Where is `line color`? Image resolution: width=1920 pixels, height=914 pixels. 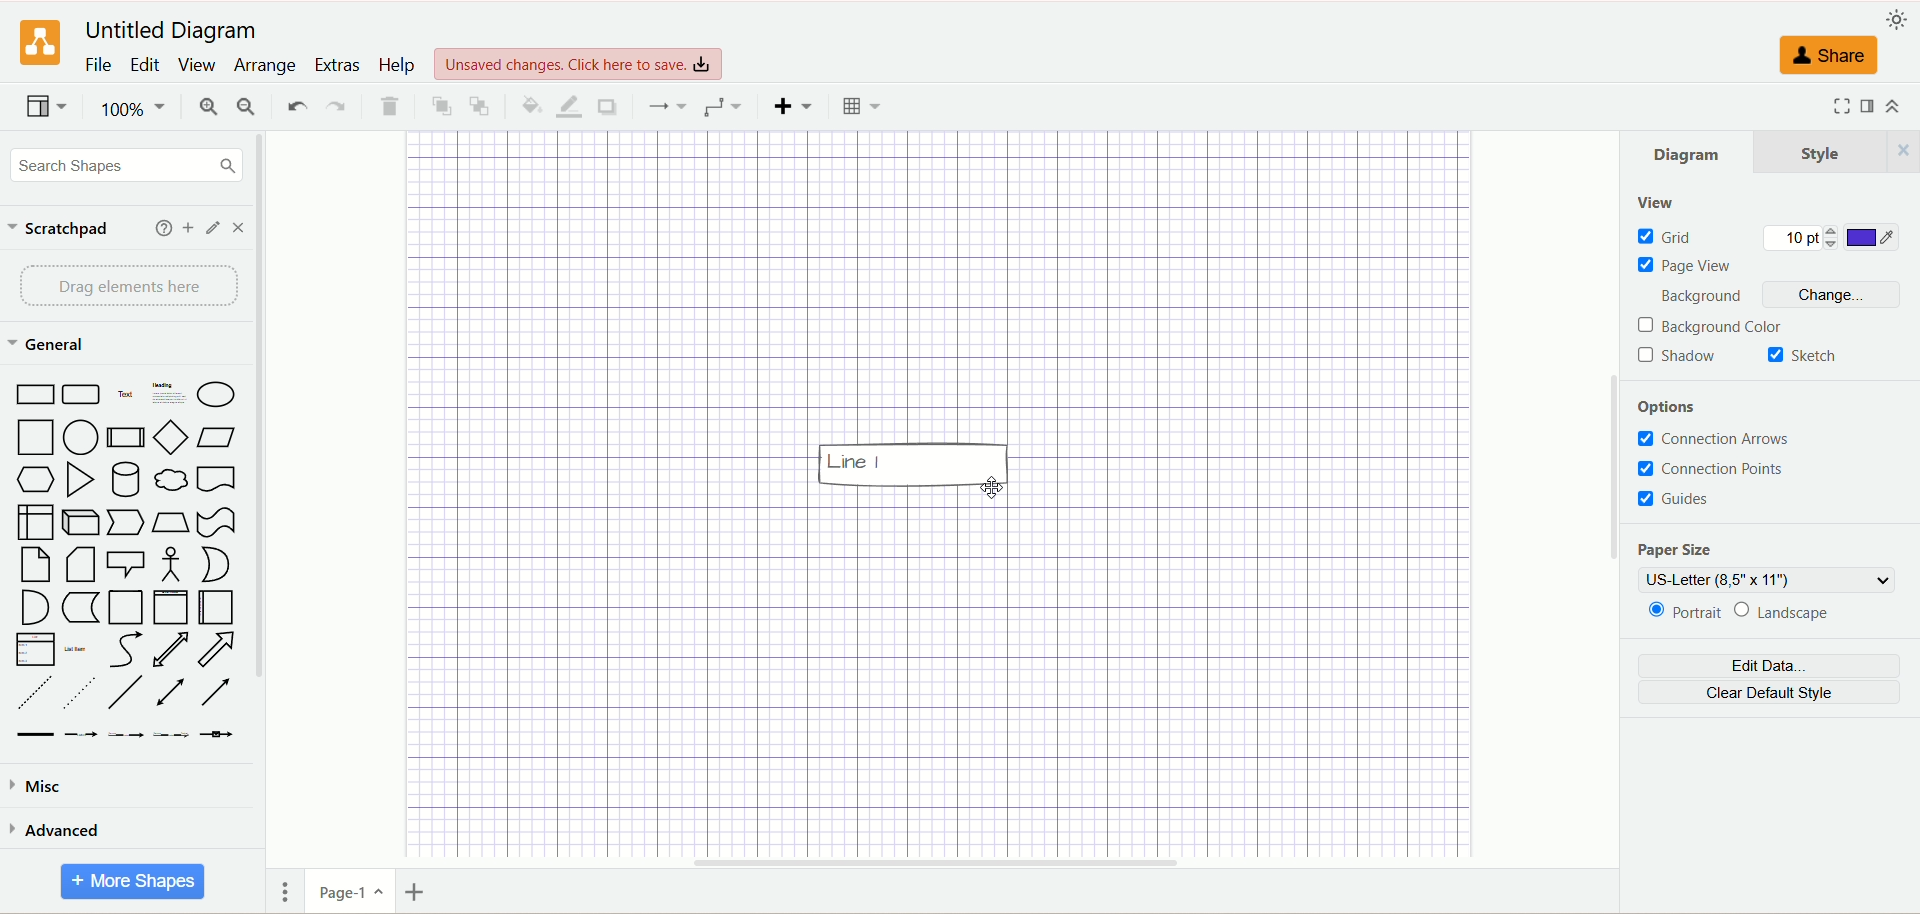
line color is located at coordinates (566, 106).